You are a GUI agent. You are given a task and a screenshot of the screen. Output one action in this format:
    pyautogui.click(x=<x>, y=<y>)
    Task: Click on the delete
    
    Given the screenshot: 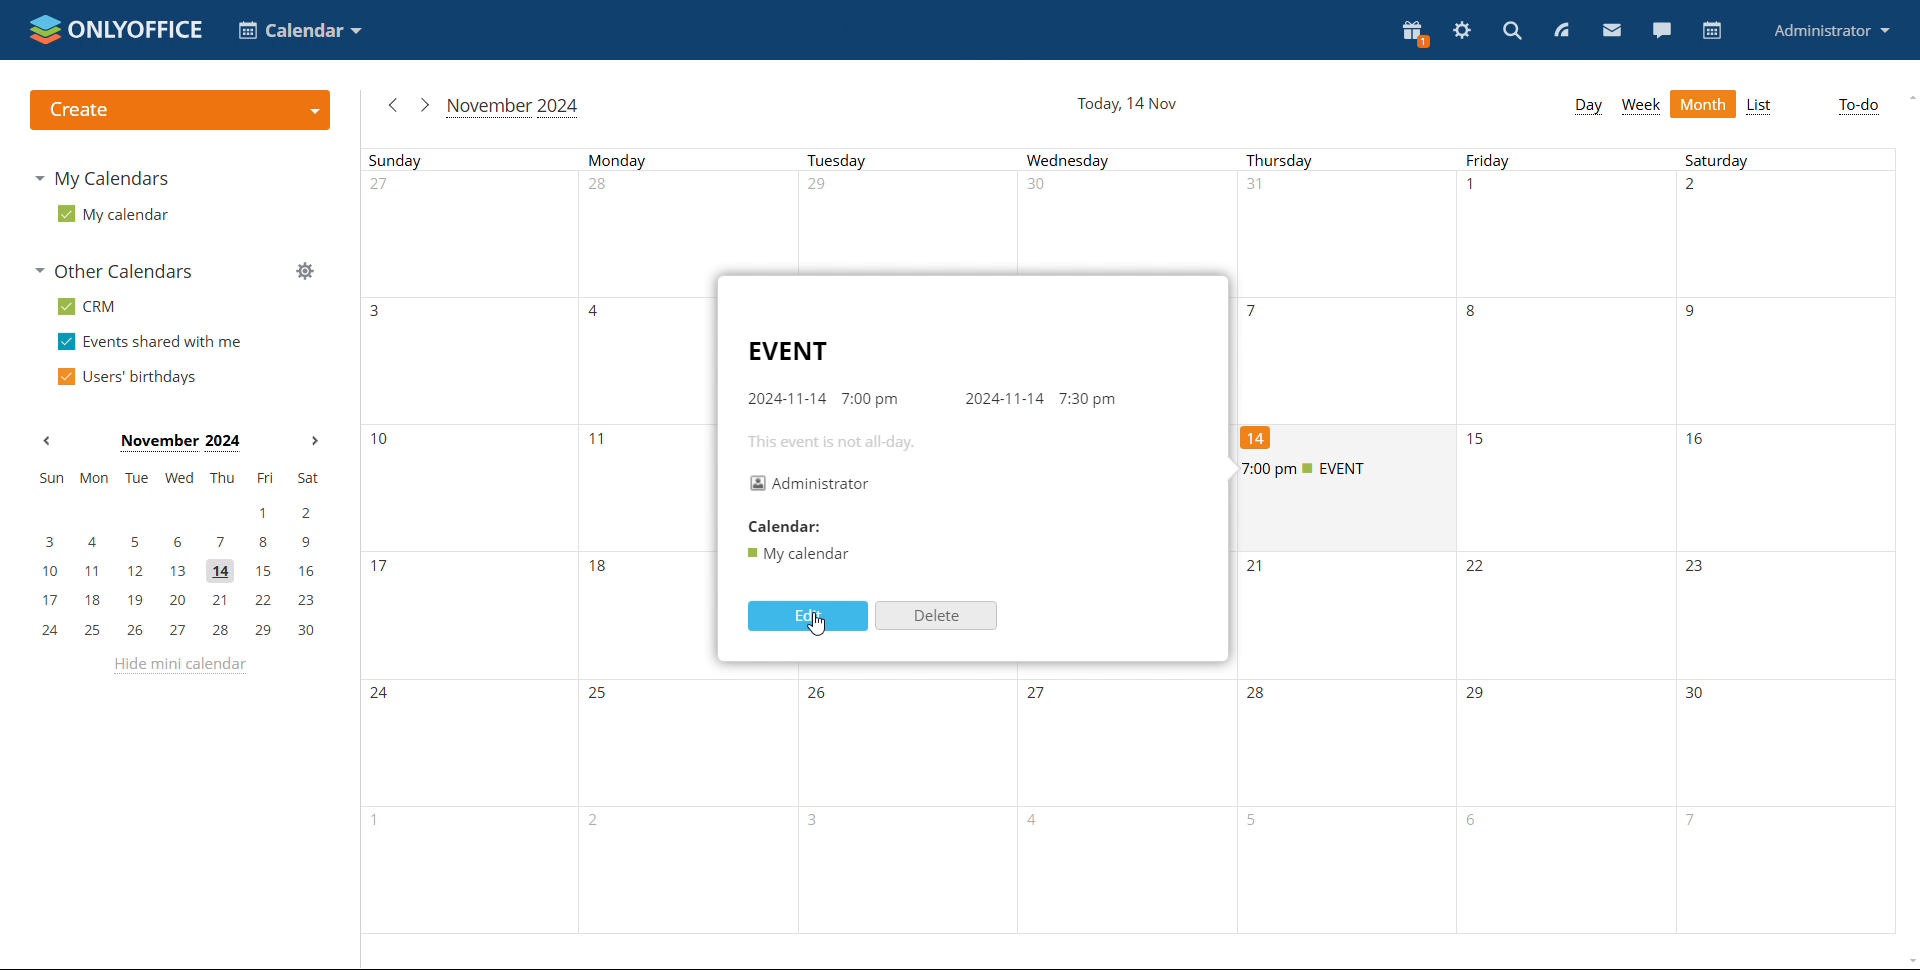 What is the action you would take?
    pyautogui.click(x=936, y=616)
    